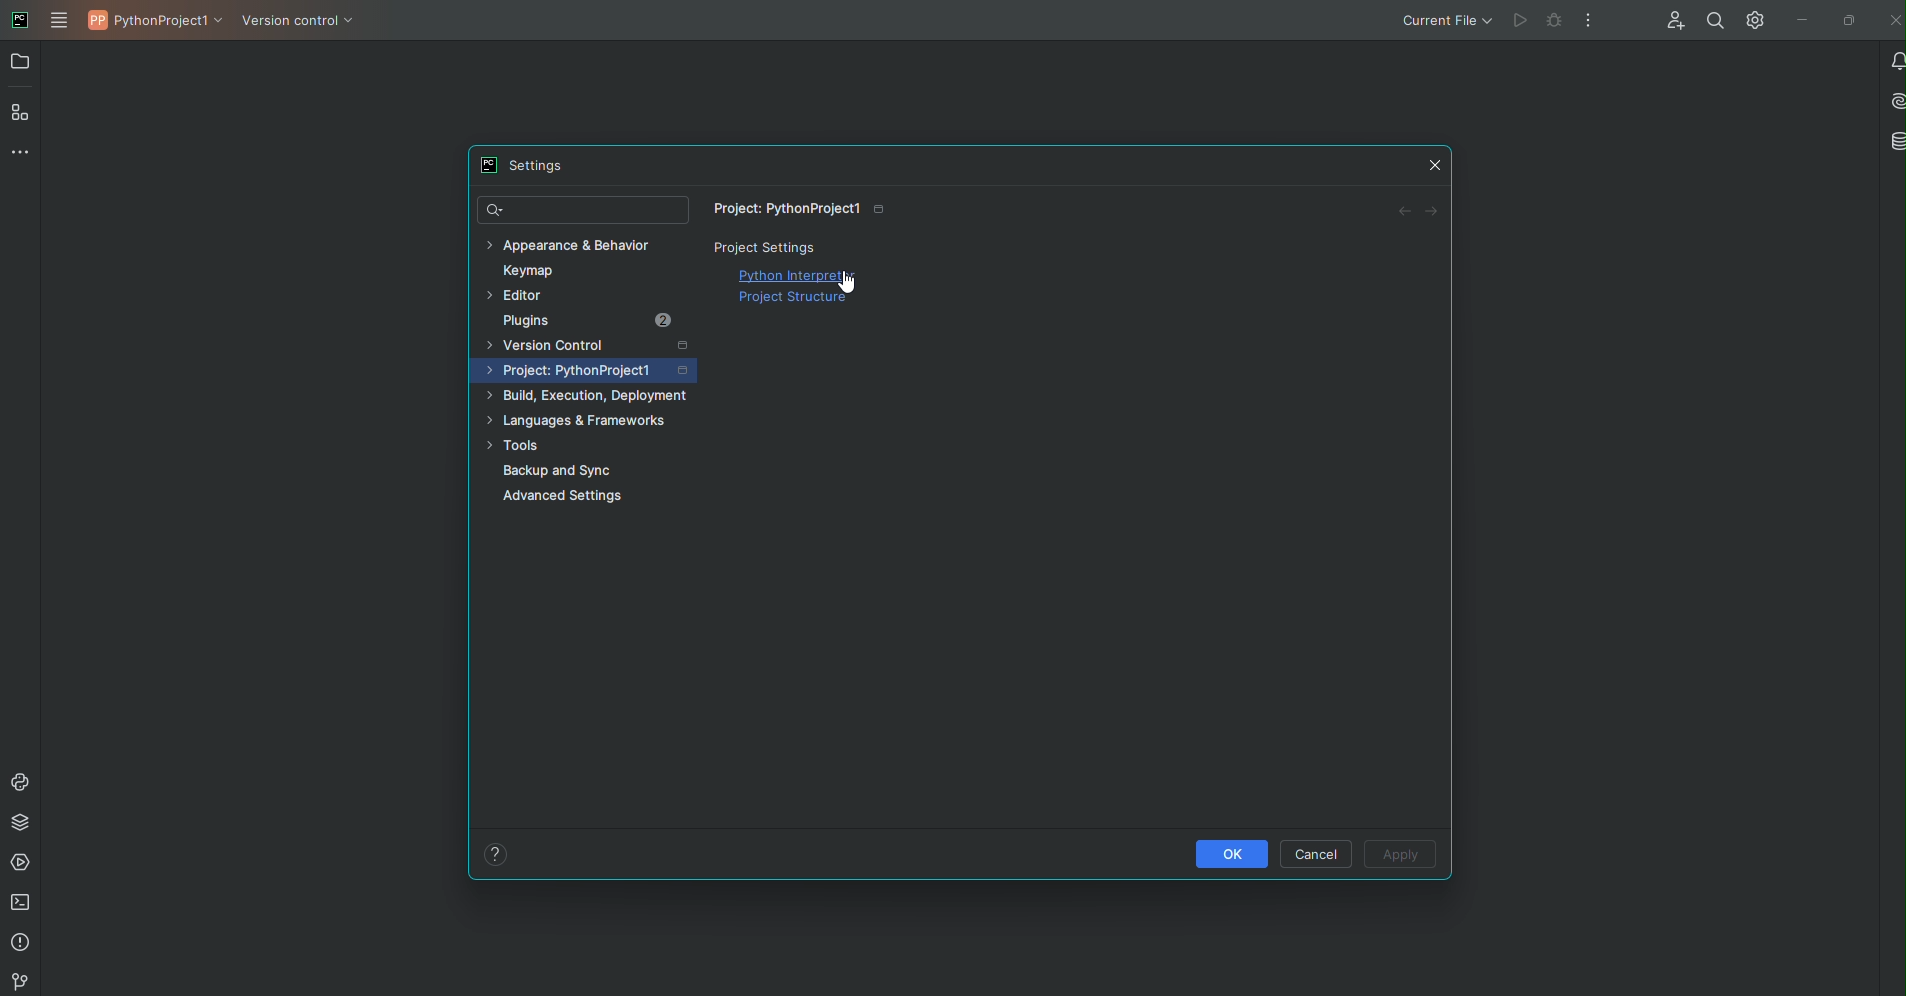  I want to click on OK, so click(1229, 853).